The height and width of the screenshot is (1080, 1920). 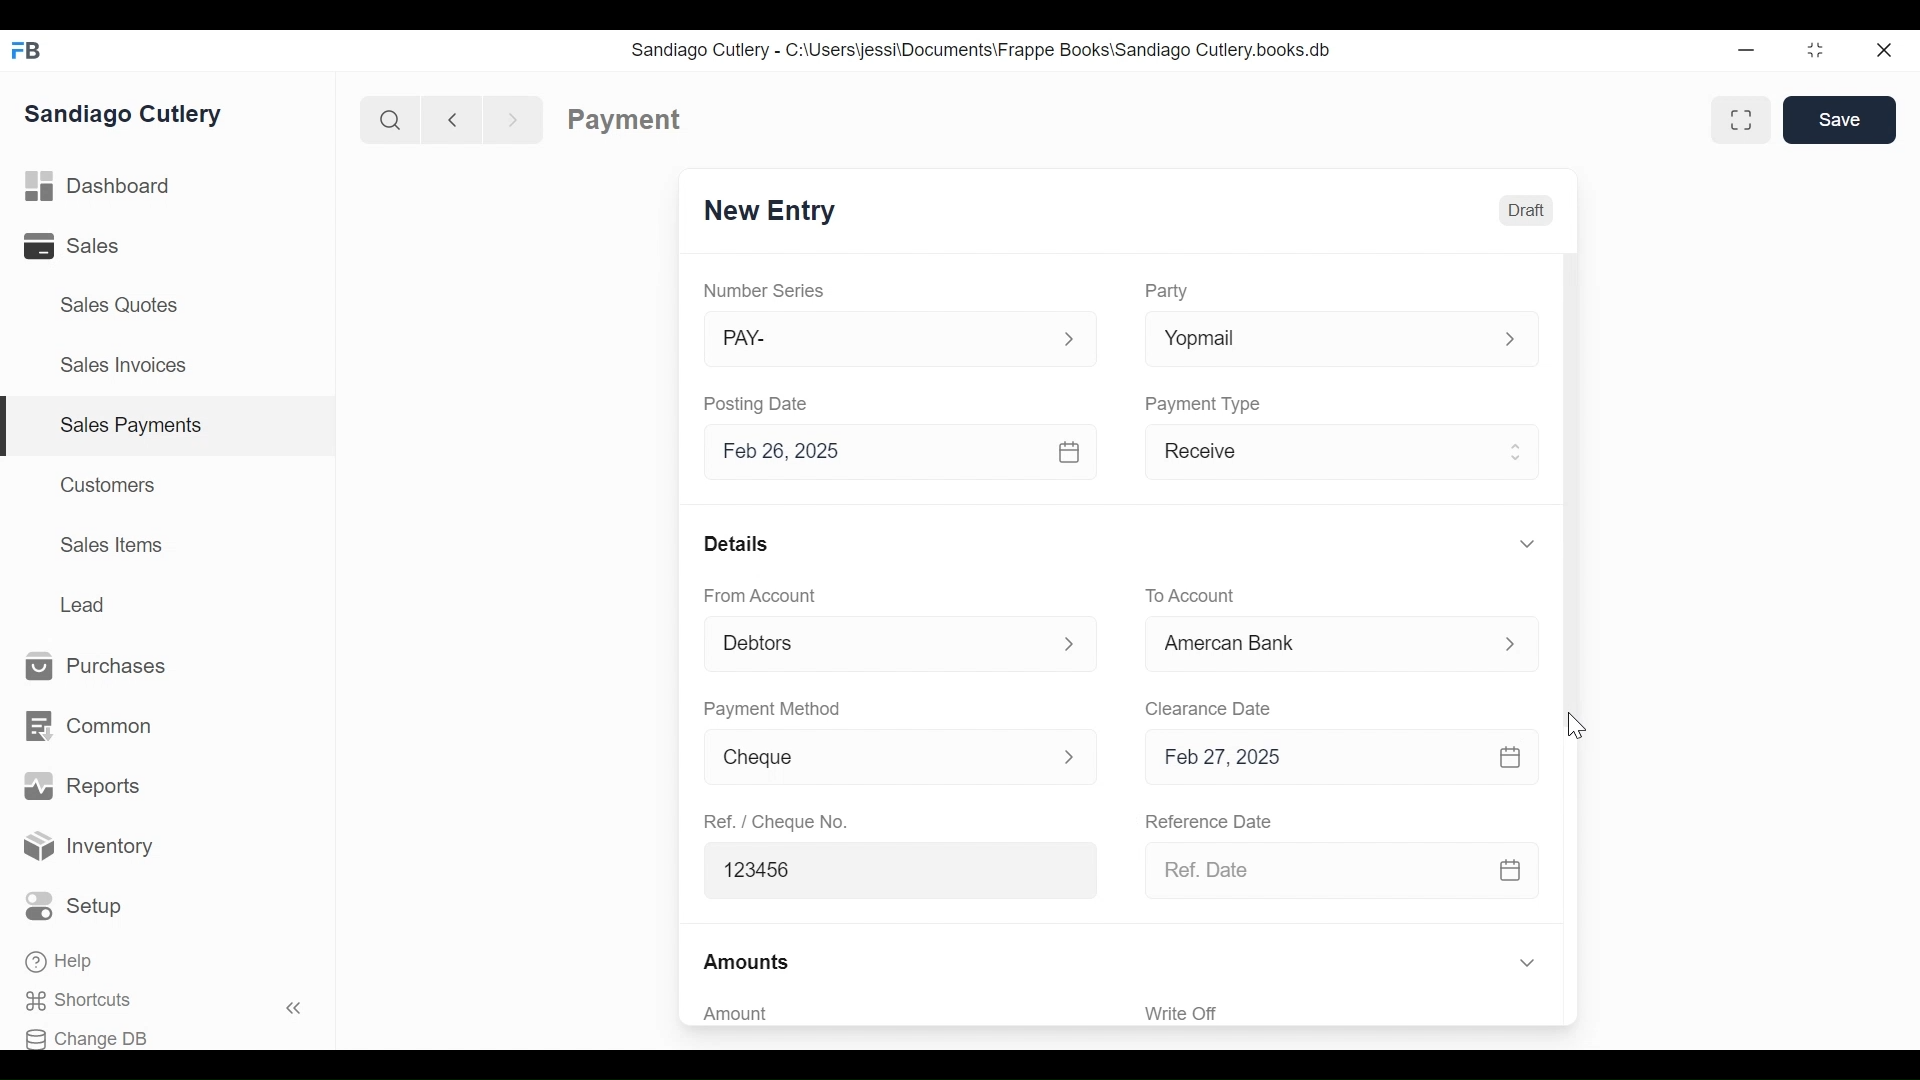 What do you see at coordinates (762, 596) in the screenshot?
I see `From Account` at bounding box center [762, 596].